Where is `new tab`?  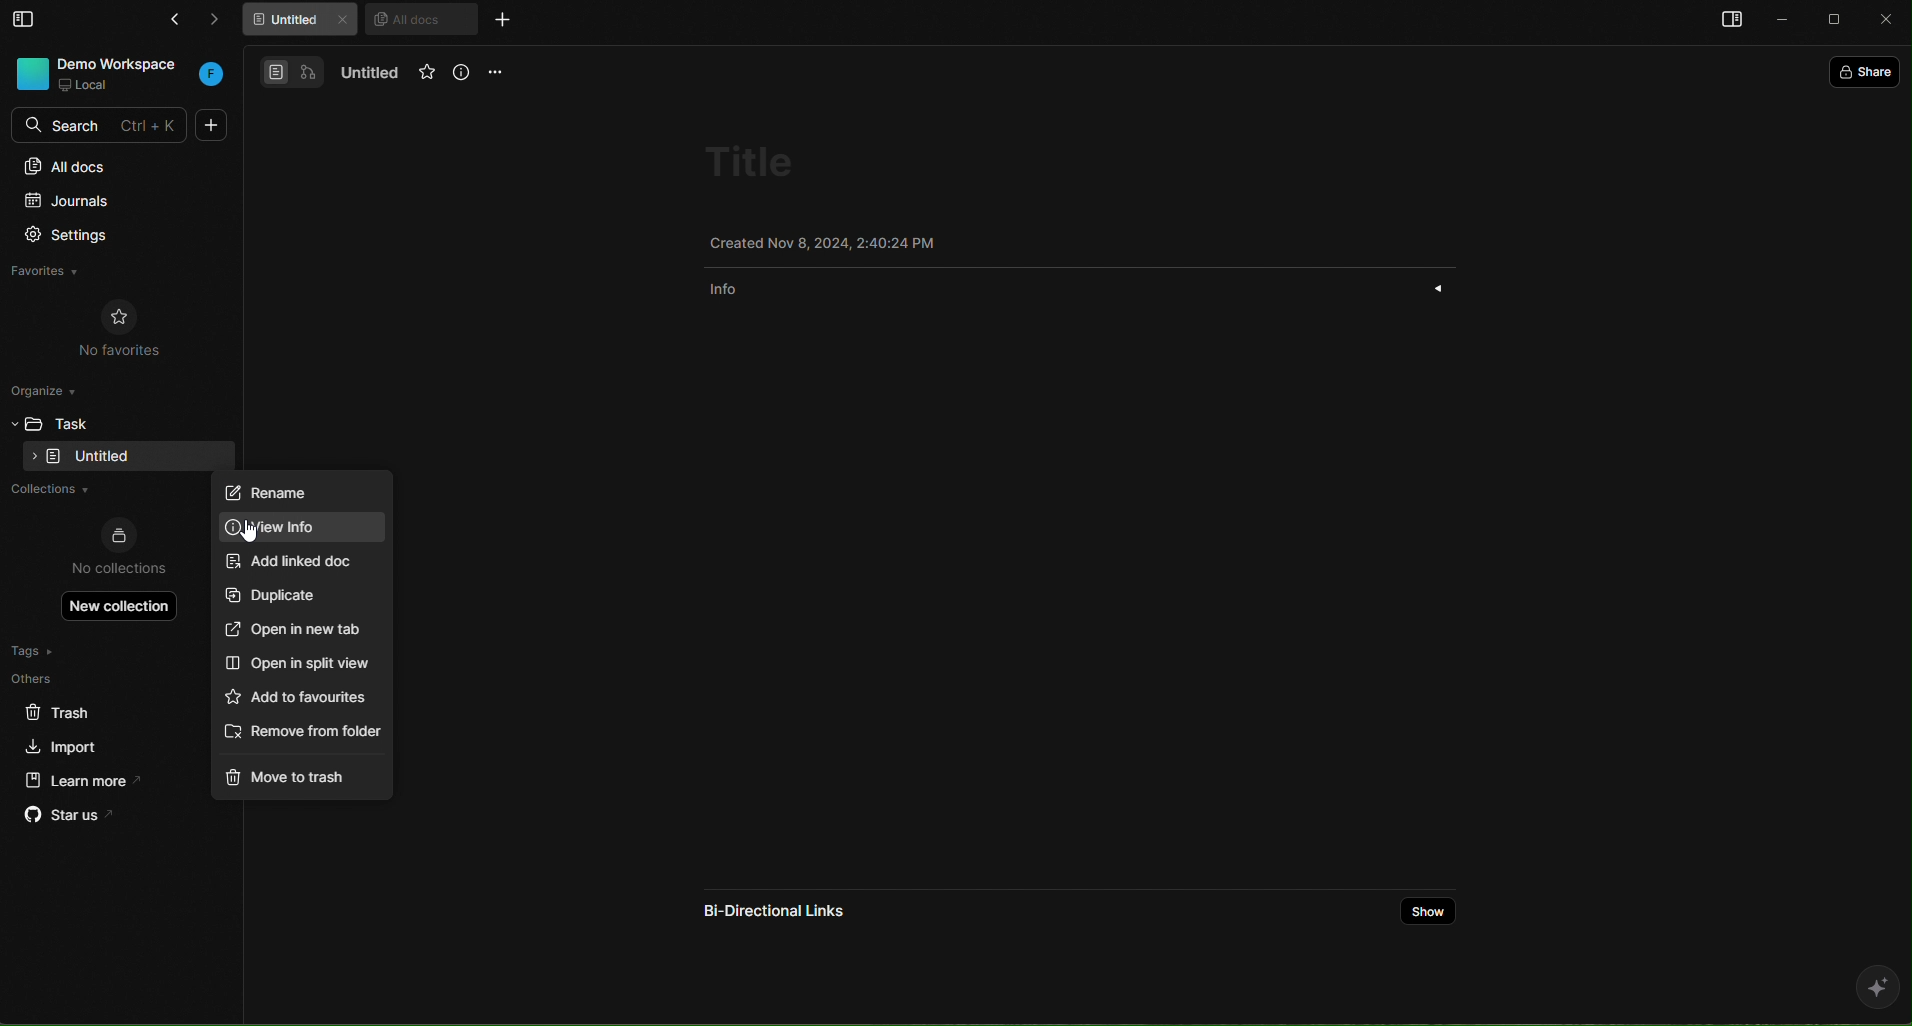
new tab is located at coordinates (501, 19).